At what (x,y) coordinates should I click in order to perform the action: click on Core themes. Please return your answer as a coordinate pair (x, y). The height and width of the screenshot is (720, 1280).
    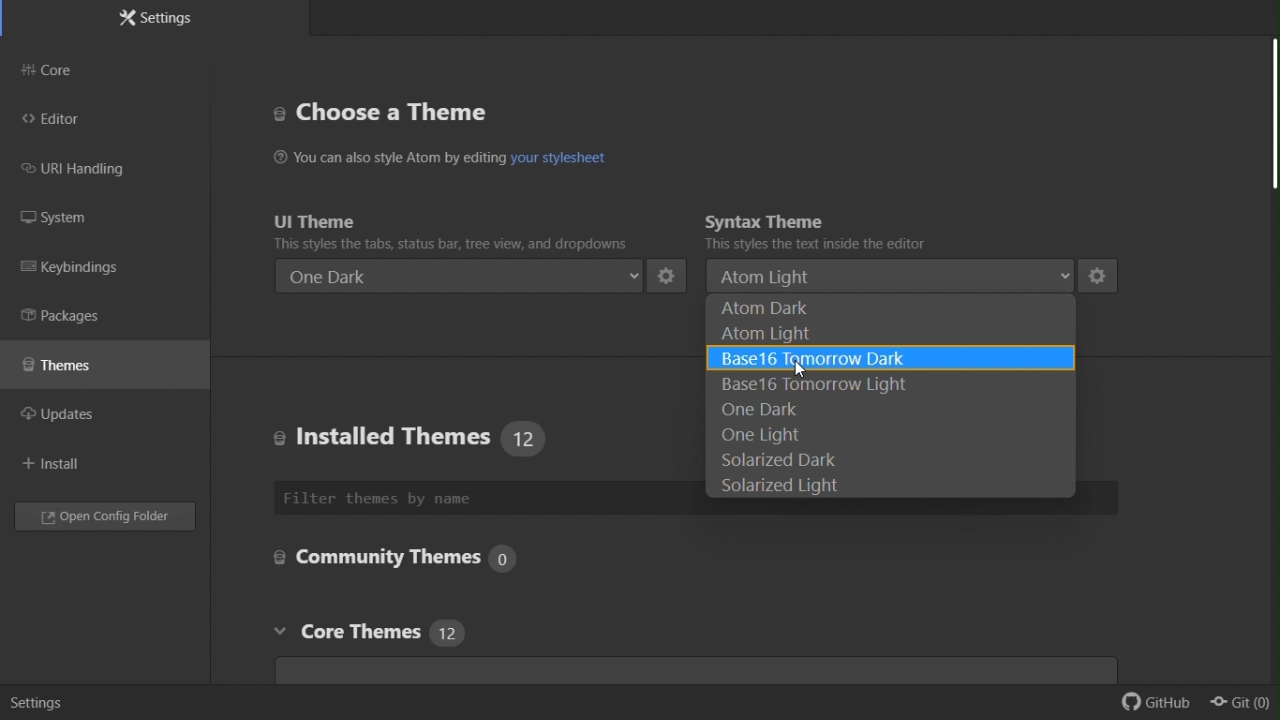
    Looking at the image, I should click on (687, 650).